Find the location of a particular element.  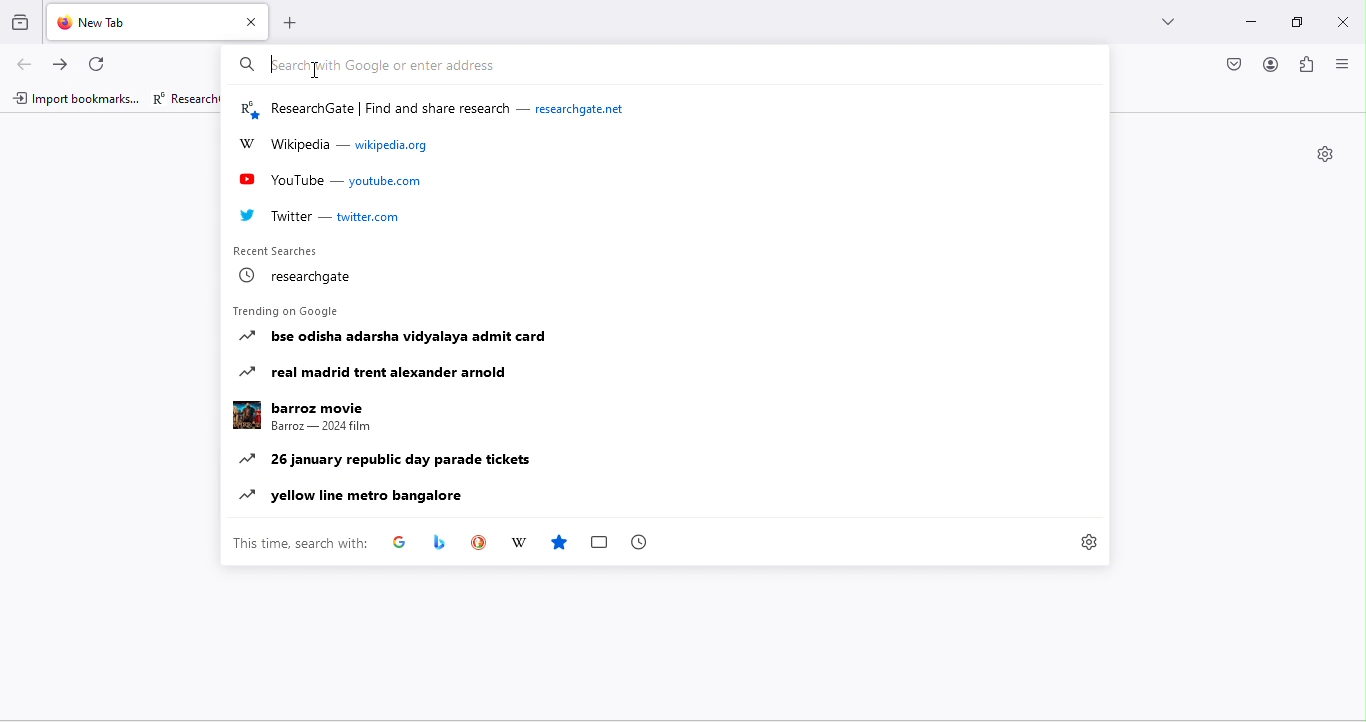

close or open sidebar is located at coordinates (1347, 64).